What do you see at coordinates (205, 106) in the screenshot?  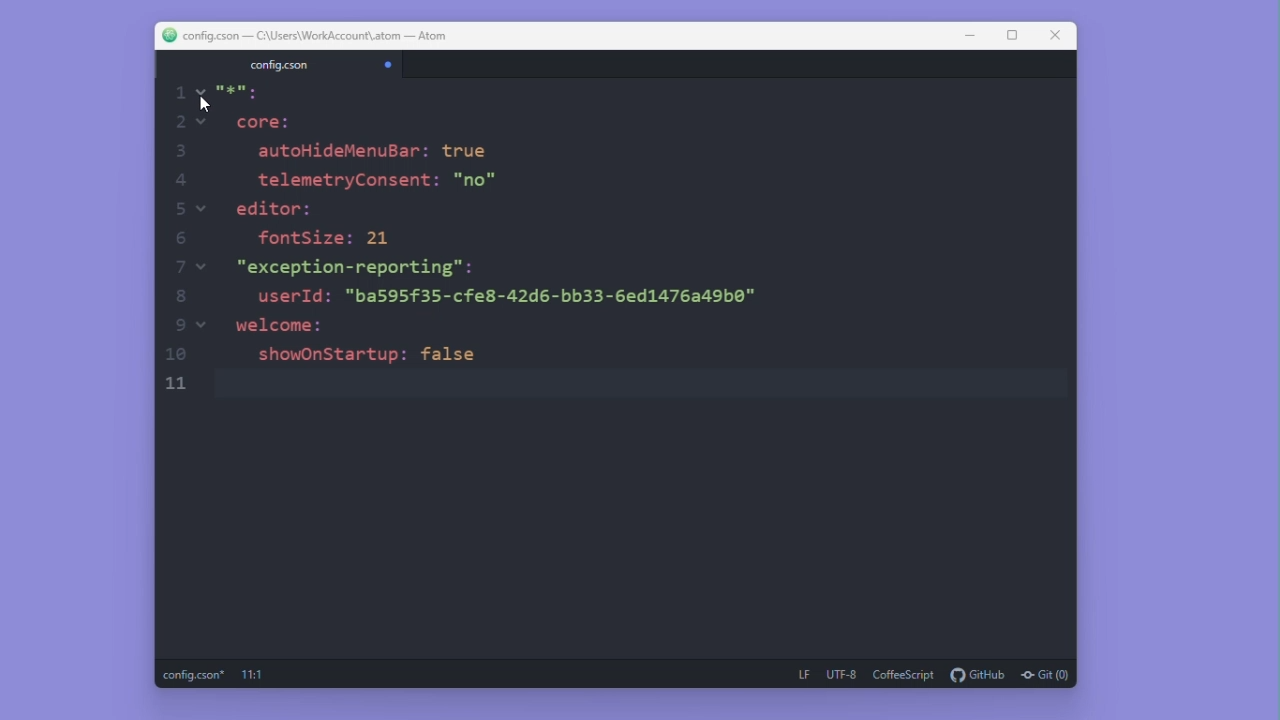 I see `cursor` at bounding box center [205, 106].